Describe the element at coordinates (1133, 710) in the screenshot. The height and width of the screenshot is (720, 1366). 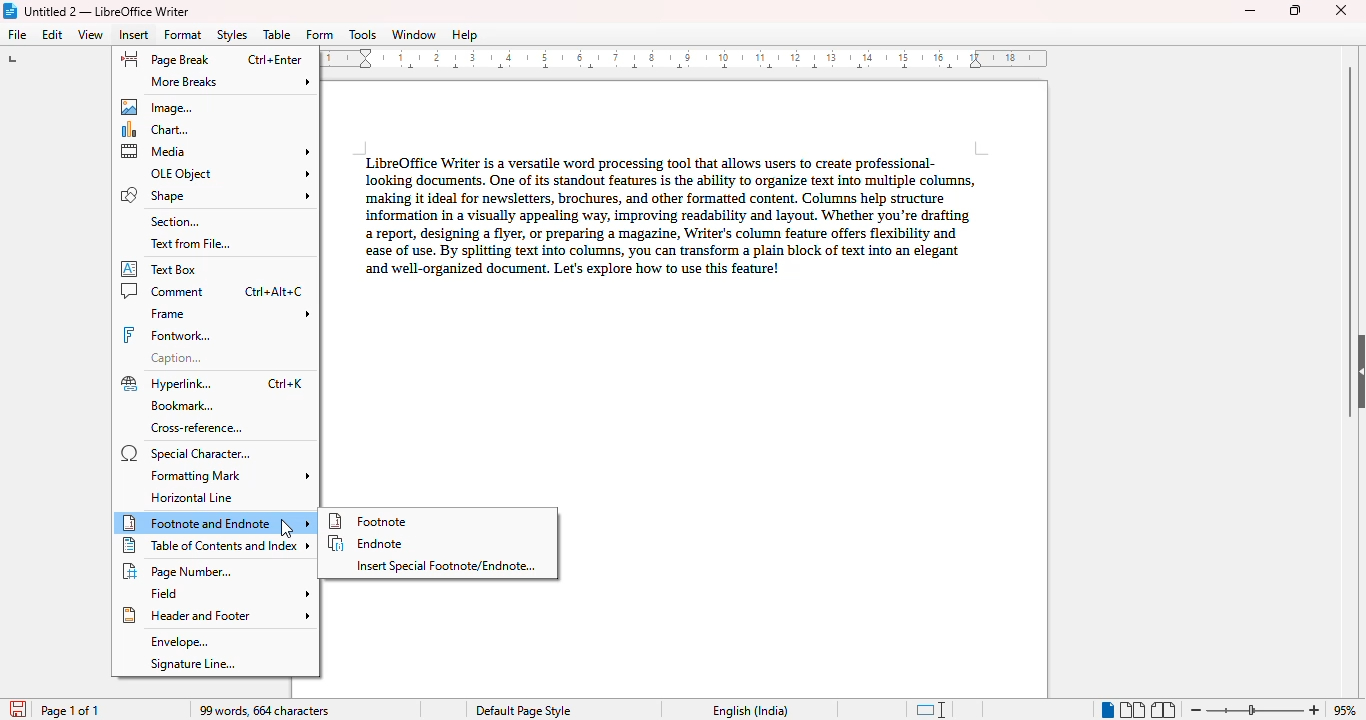
I see `multi-page view` at that location.